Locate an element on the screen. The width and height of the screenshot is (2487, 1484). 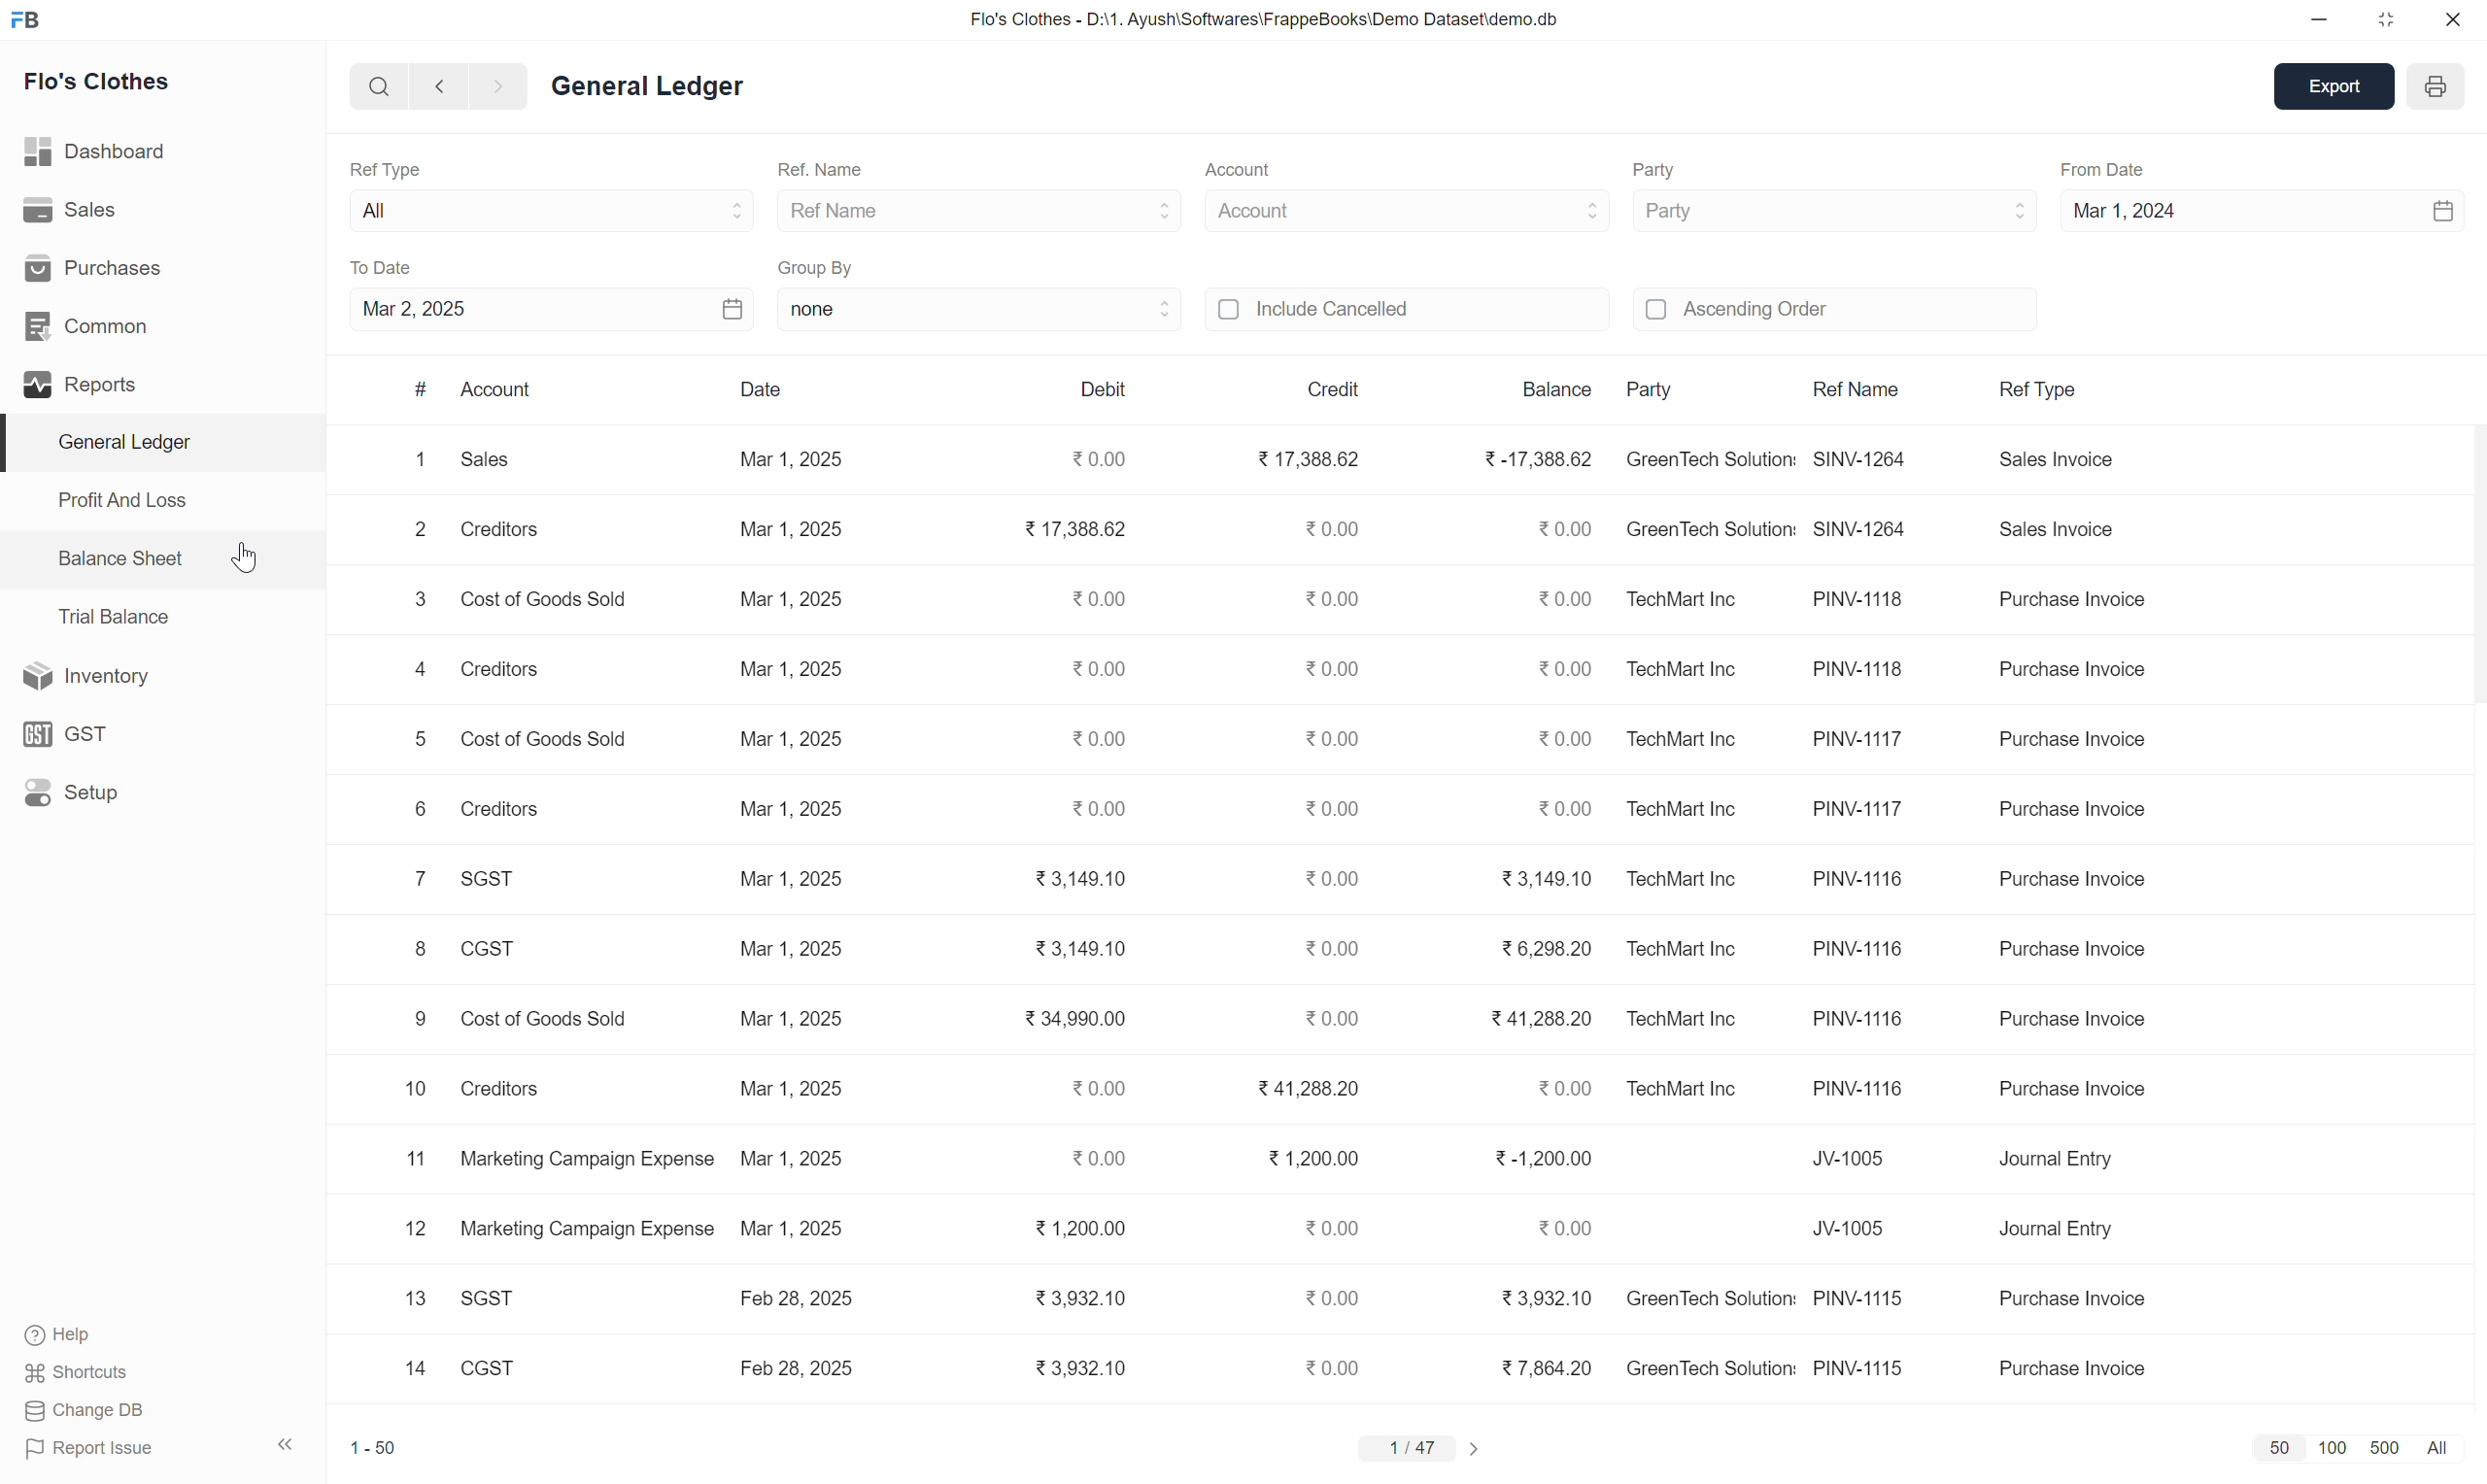
Green Tech solution is located at coordinates (1714, 1303).